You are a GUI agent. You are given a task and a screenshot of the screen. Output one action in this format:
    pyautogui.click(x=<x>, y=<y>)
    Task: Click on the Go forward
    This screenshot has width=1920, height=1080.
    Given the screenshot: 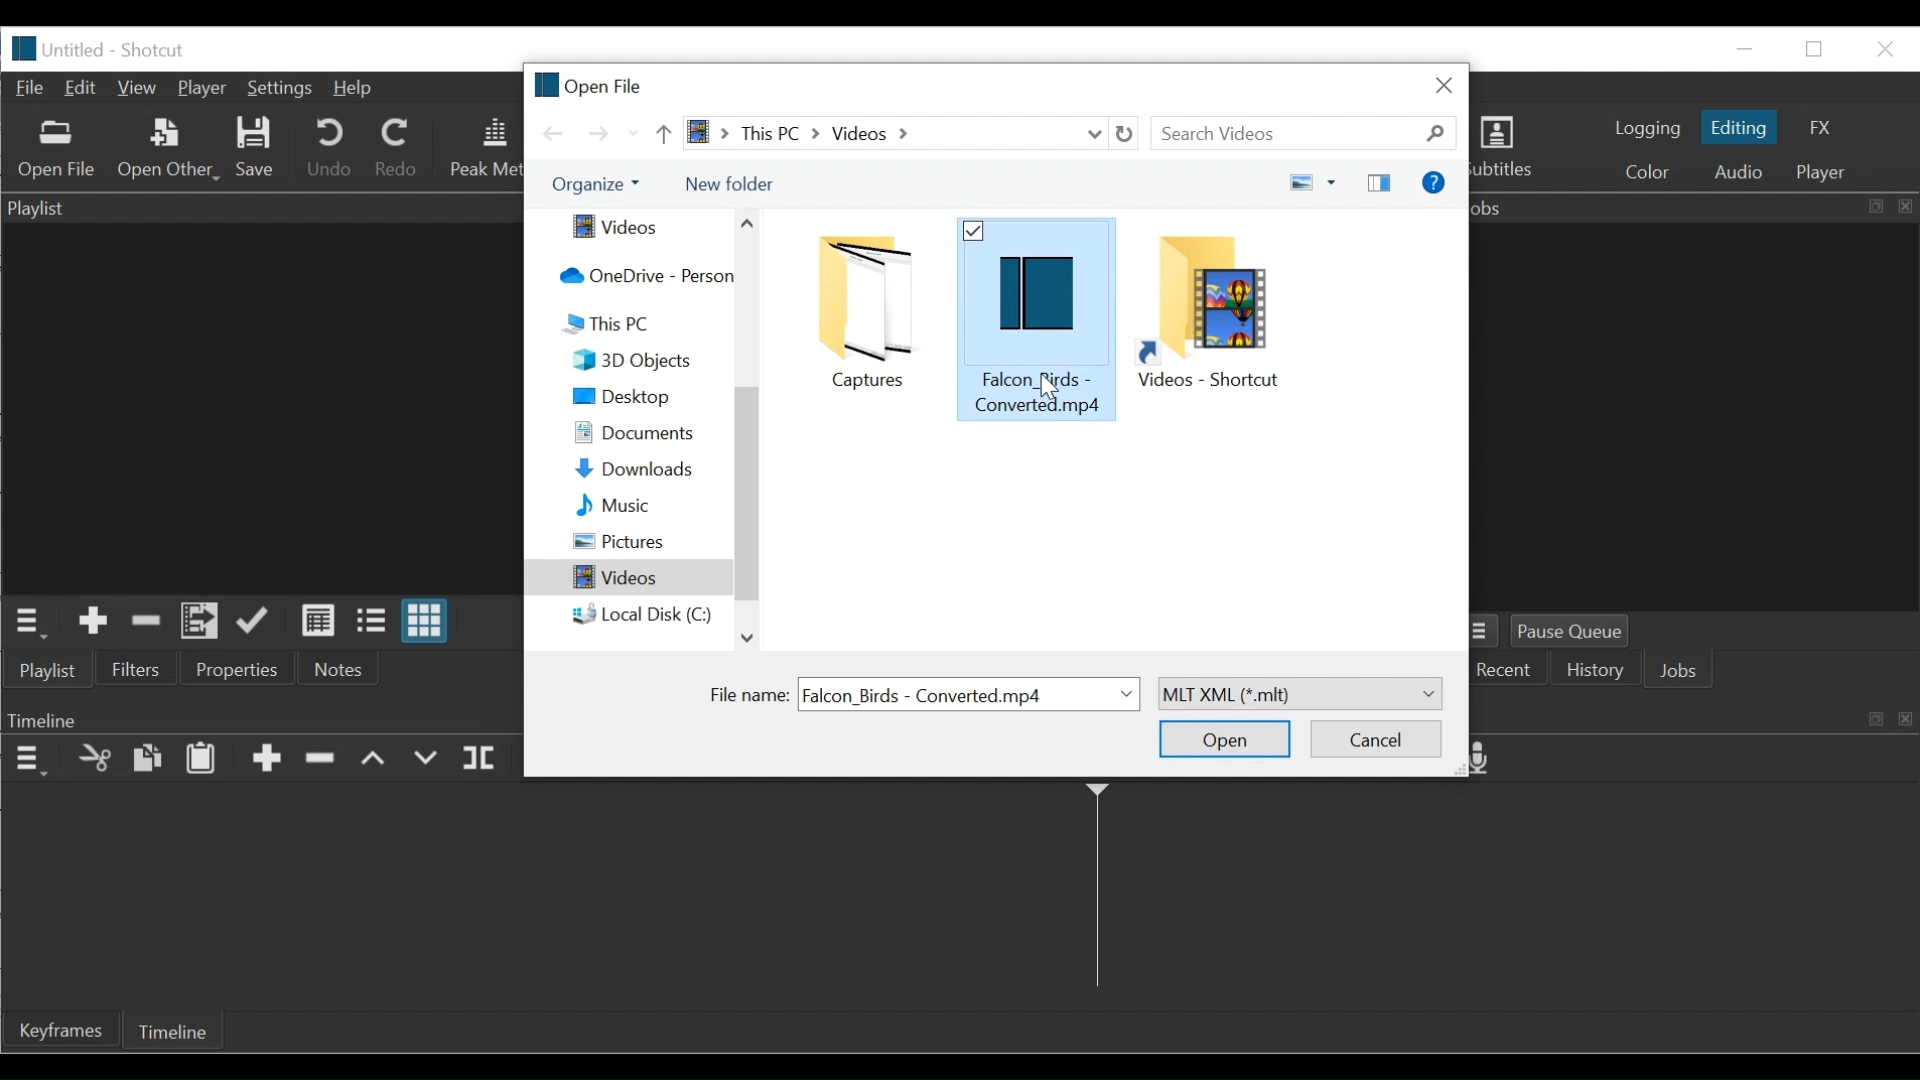 What is the action you would take?
    pyautogui.click(x=597, y=134)
    